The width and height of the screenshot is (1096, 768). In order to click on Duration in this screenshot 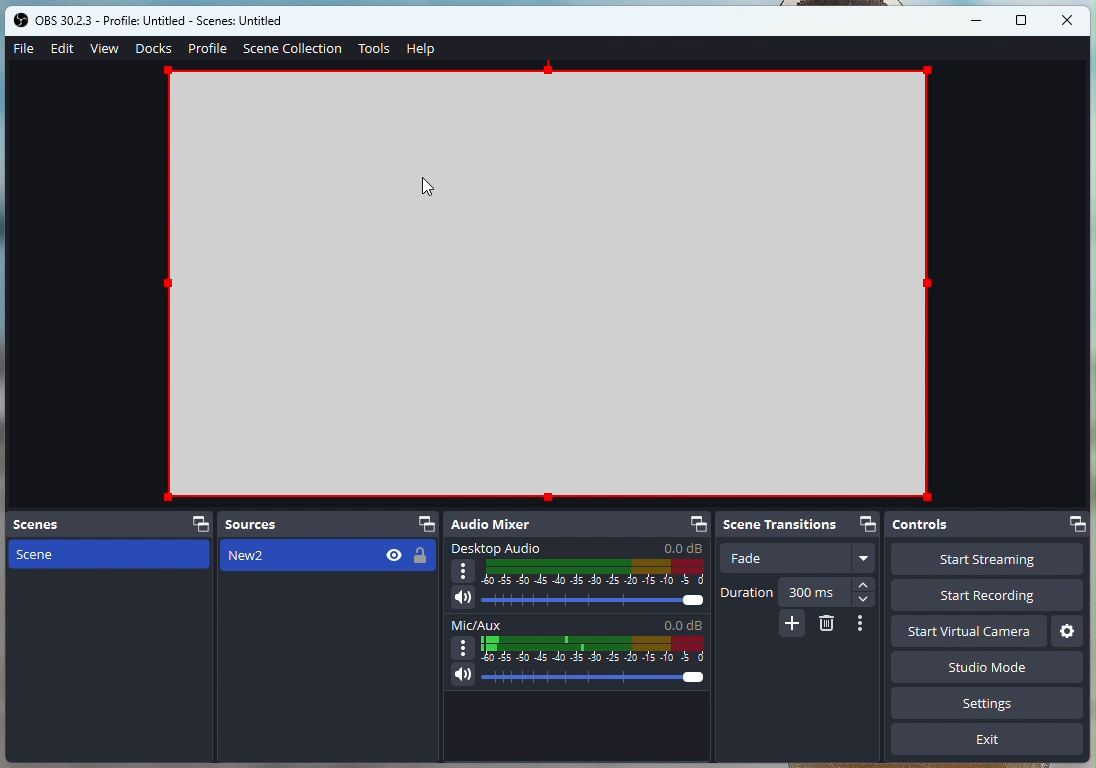, I will do `click(798, 592)`.